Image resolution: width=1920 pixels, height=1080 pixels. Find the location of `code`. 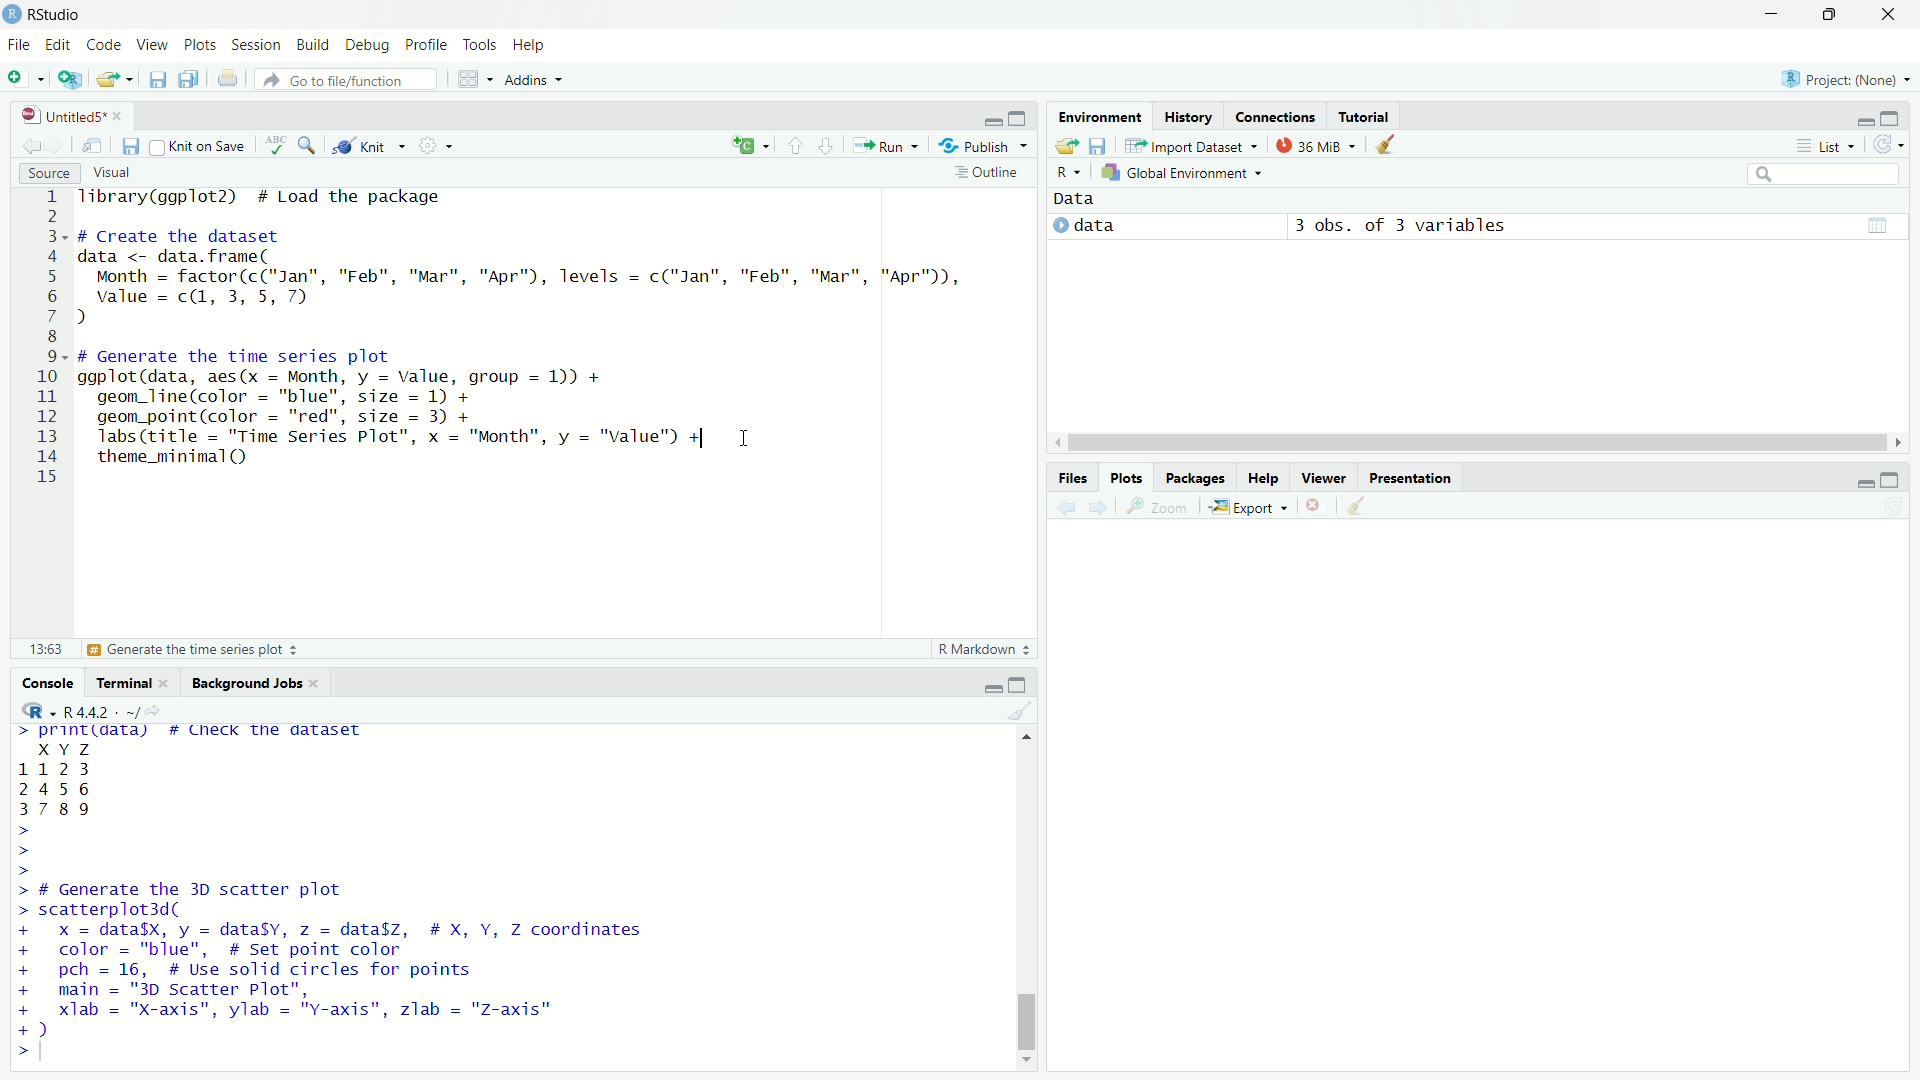

code is located at coordinates (104, 43).